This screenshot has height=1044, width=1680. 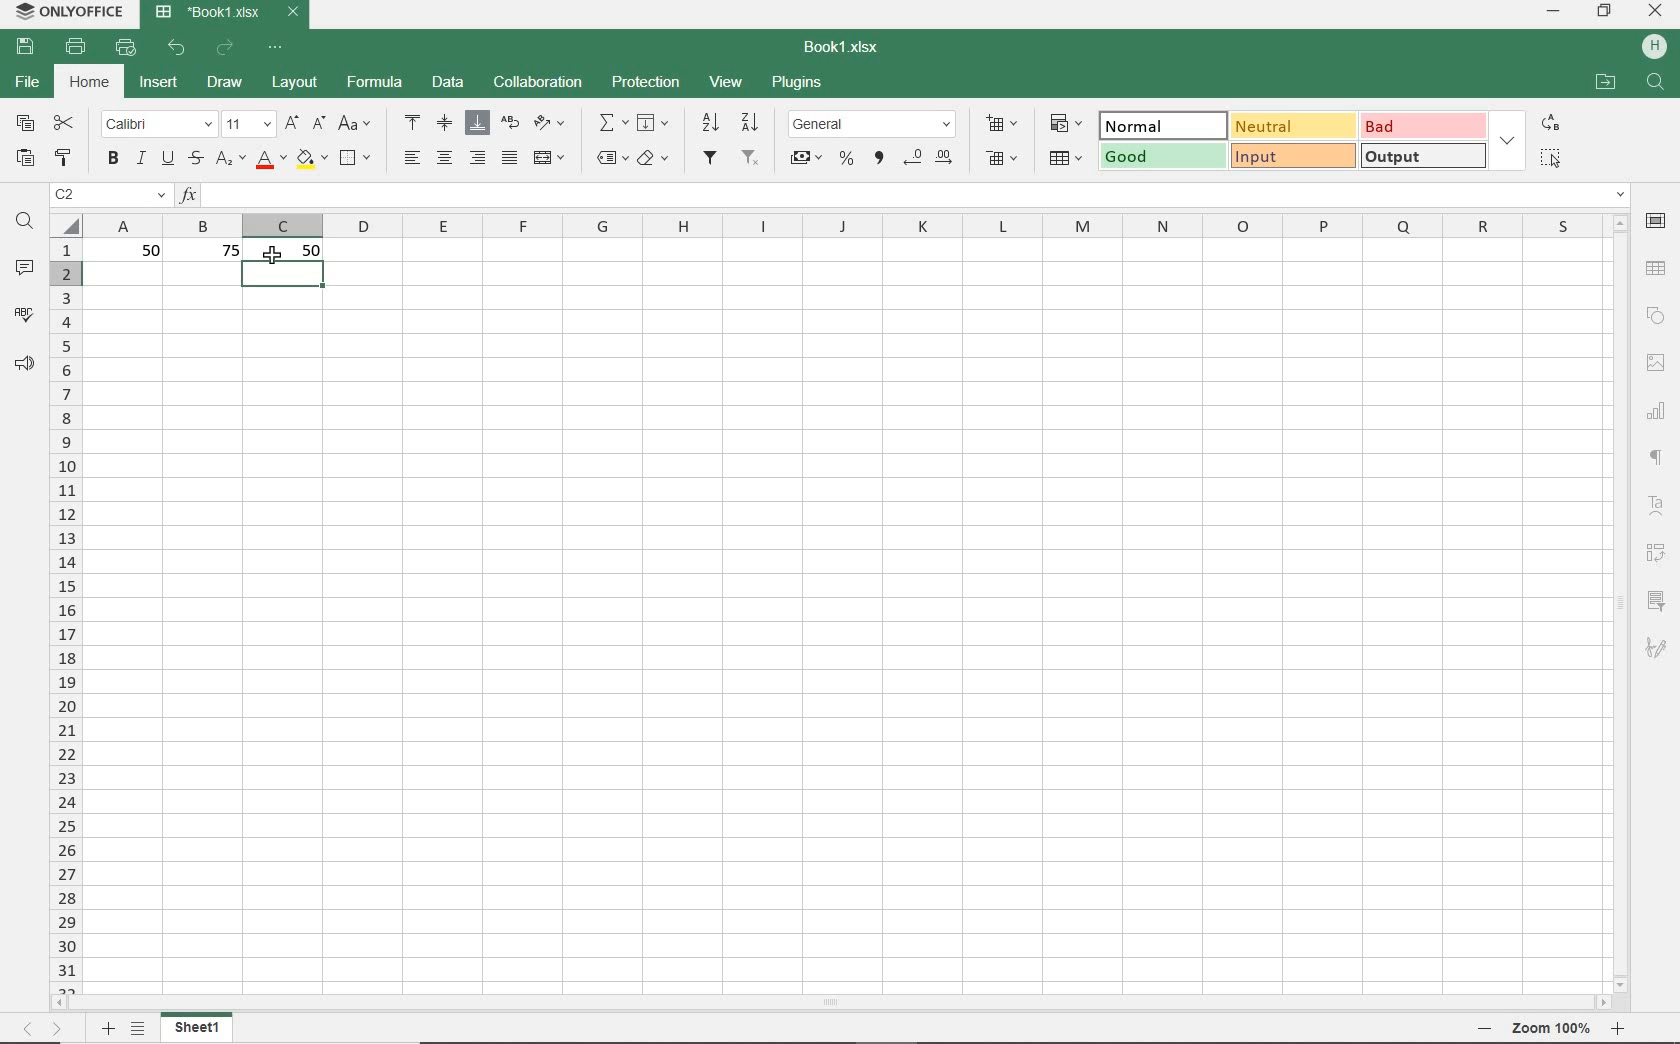 I want to click on table, so click(x=1657, y=269).